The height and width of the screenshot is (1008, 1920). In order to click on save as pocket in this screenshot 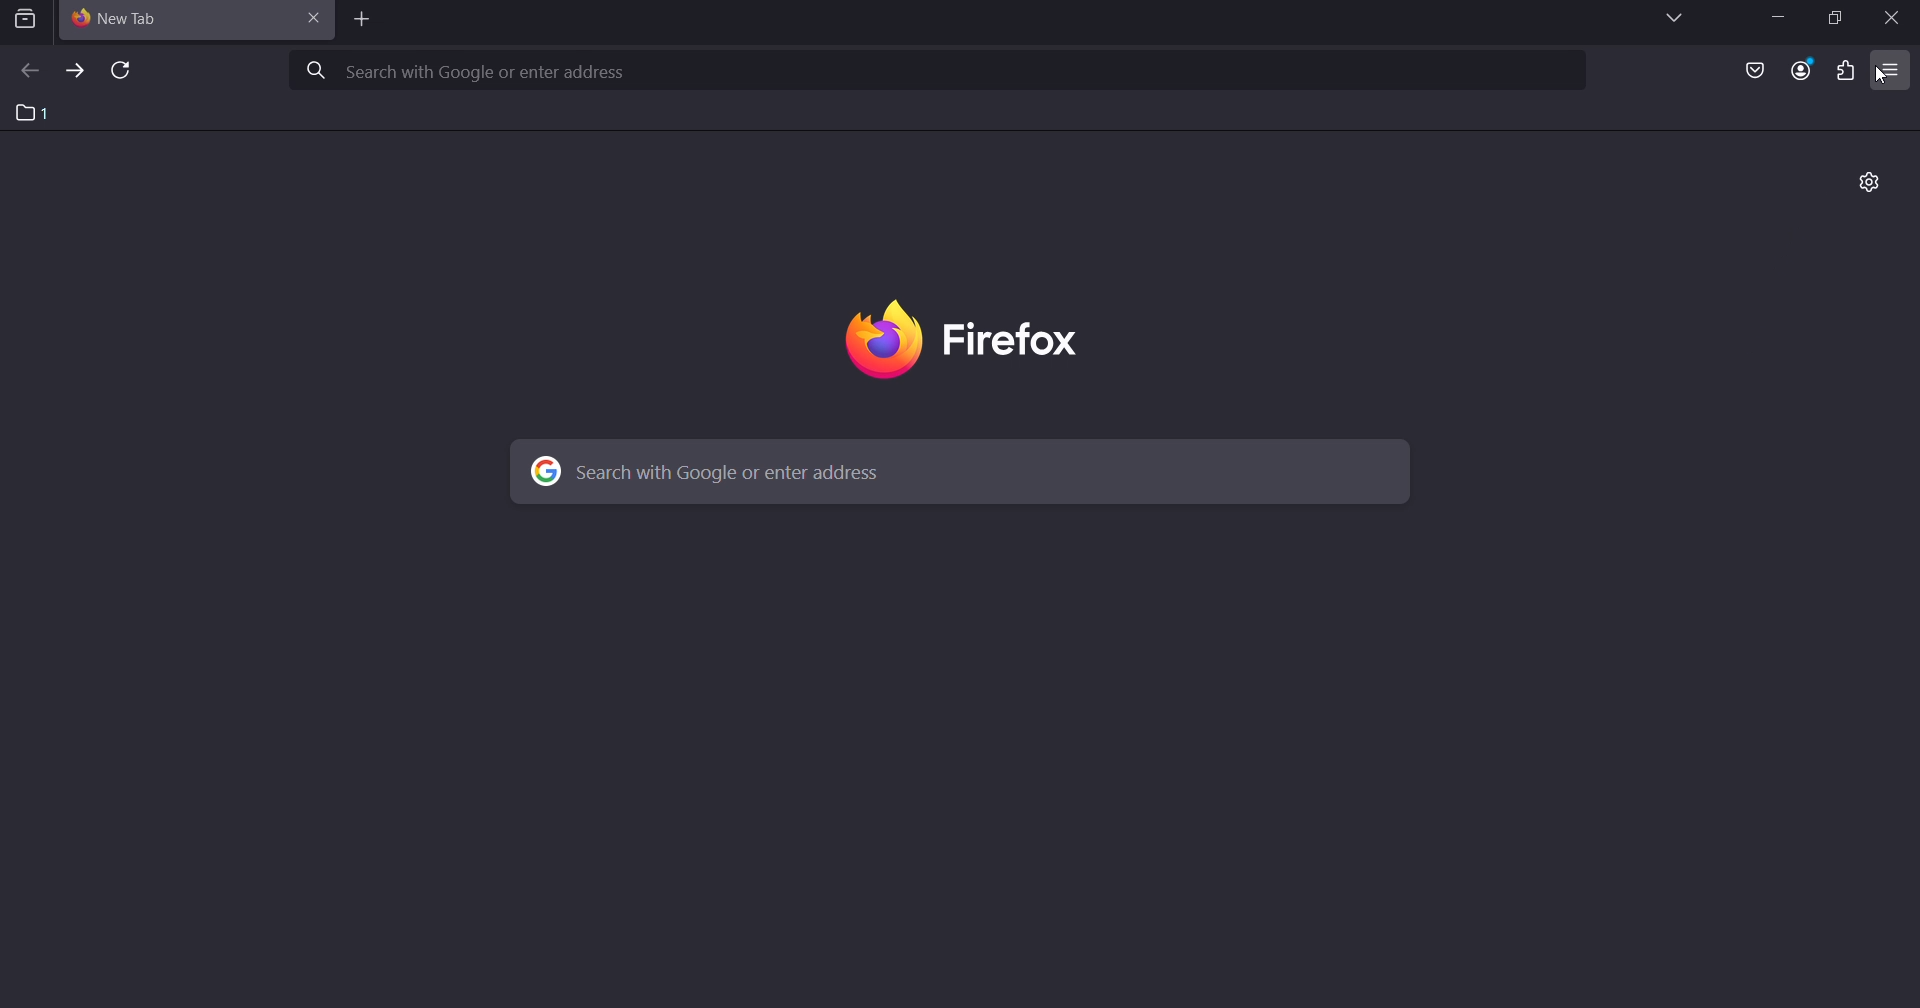, I will do `click(1754, 71)`.